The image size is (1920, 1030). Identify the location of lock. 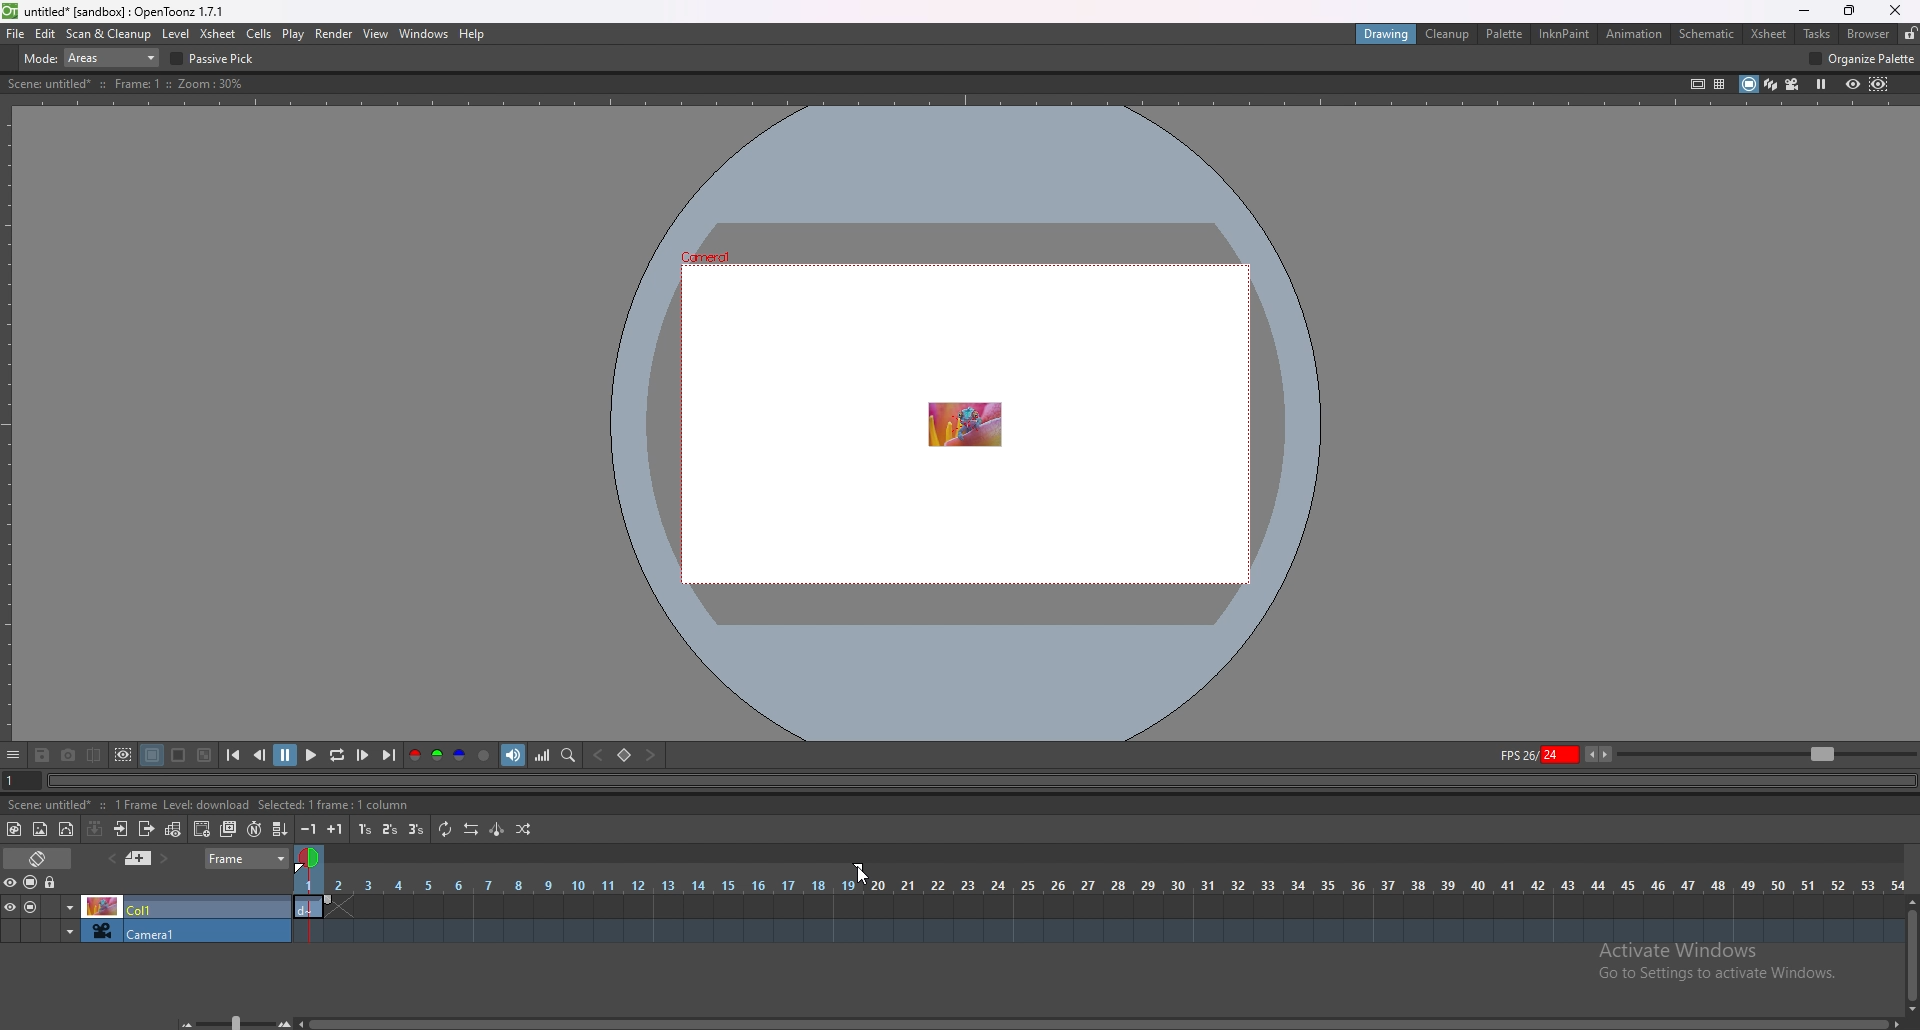
(52, 882).